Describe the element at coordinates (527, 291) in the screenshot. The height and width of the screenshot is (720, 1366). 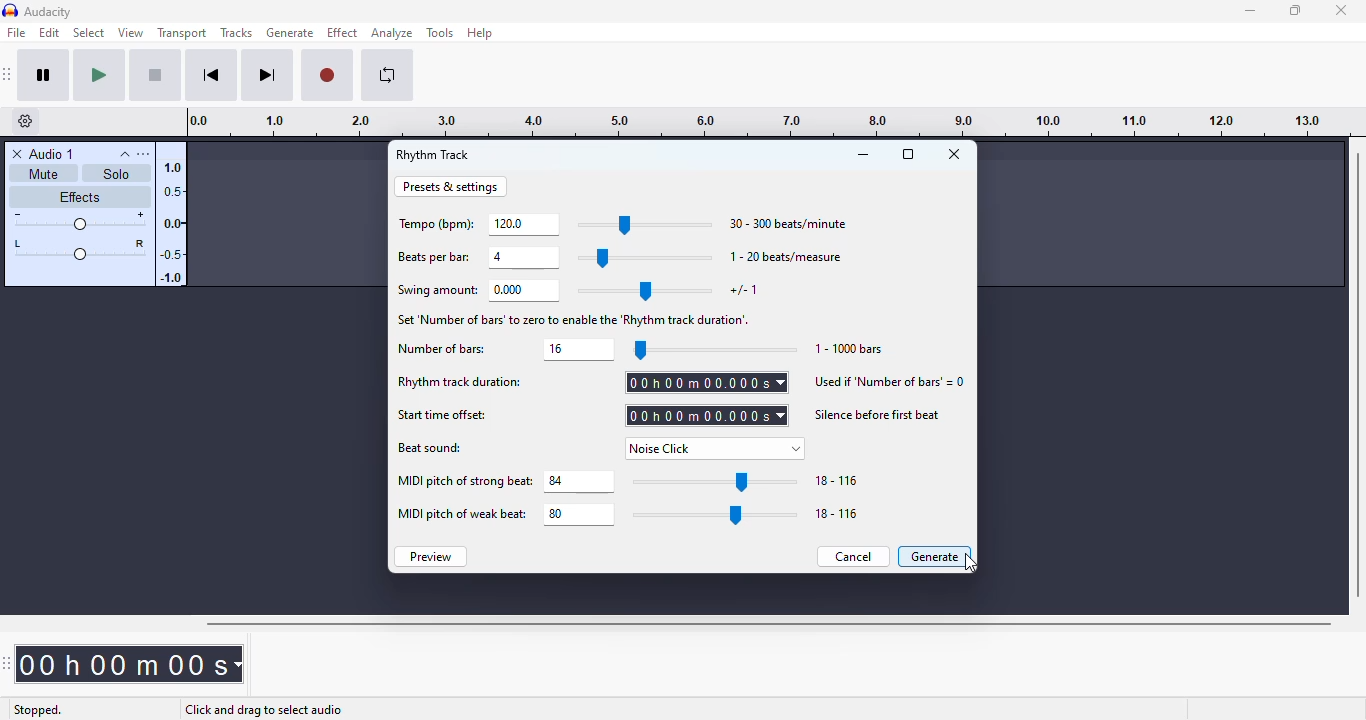
I see `set swing amount` at that location.